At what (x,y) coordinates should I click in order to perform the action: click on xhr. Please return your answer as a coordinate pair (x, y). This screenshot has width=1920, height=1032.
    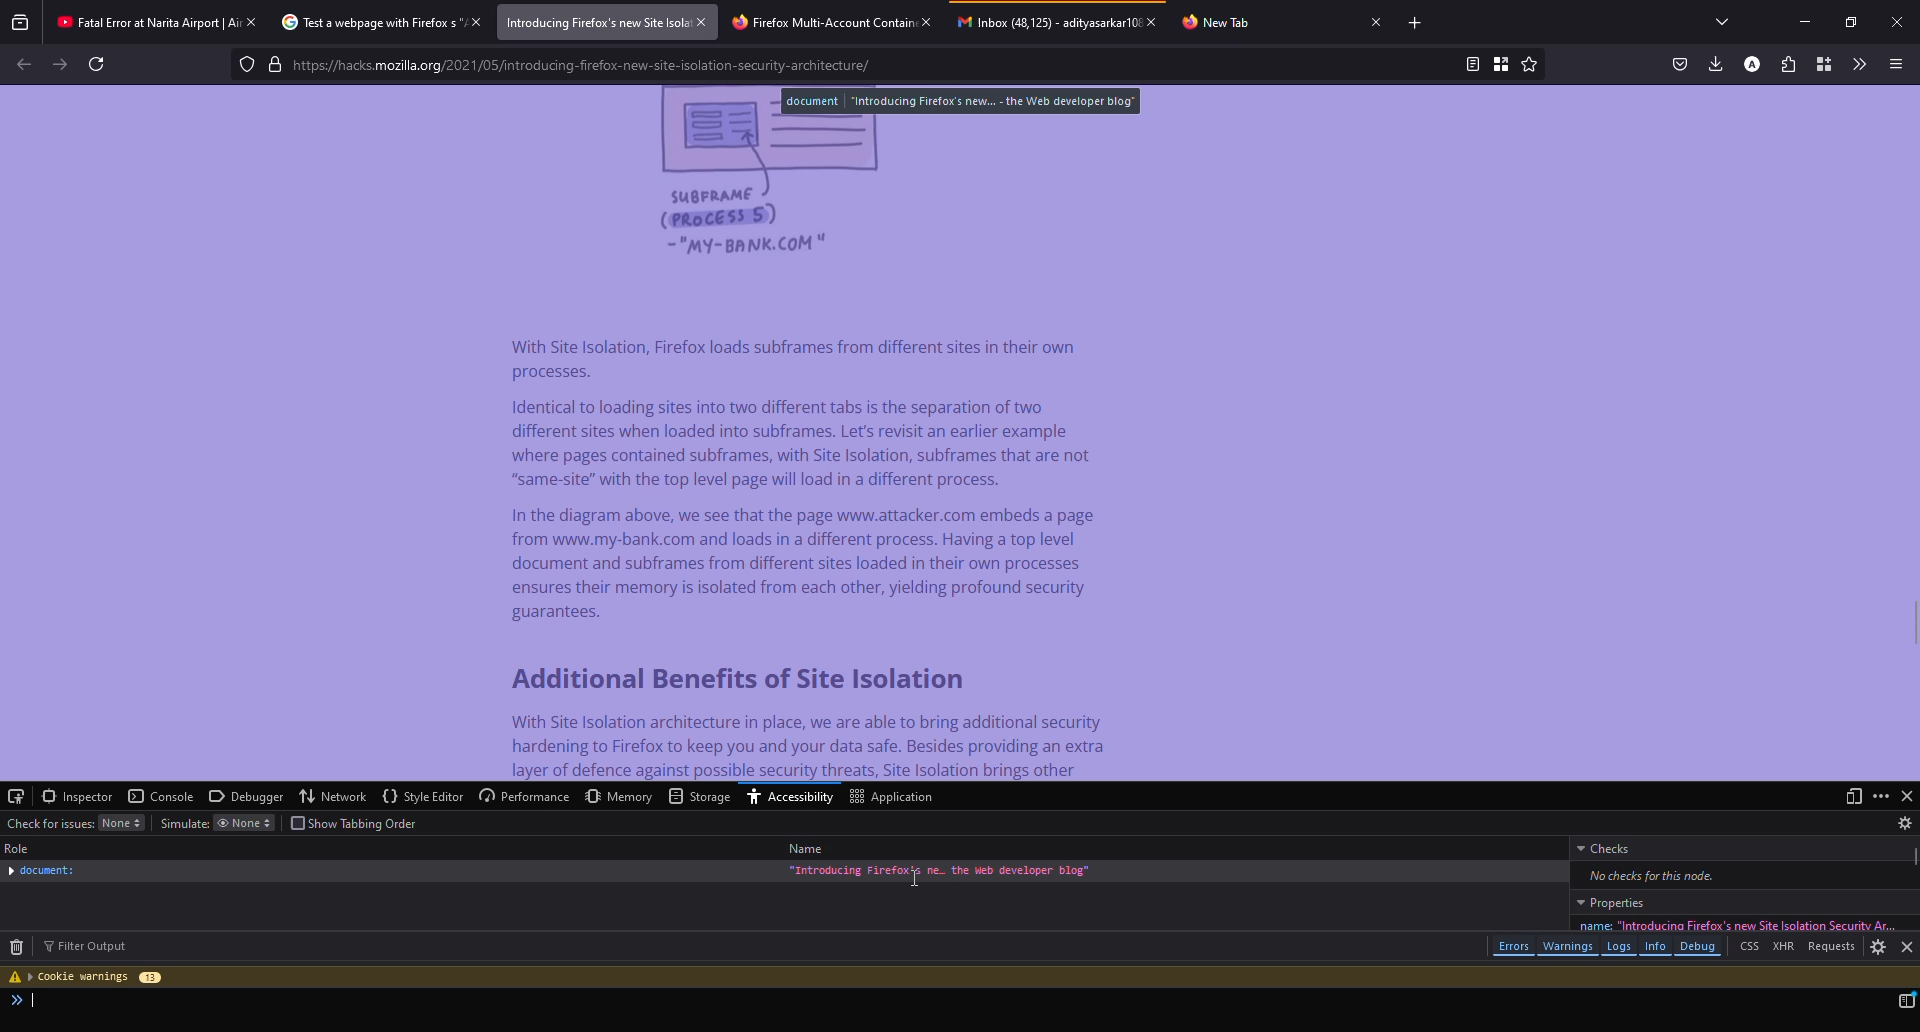
    Looking at the image, I should click on (1782, 949).